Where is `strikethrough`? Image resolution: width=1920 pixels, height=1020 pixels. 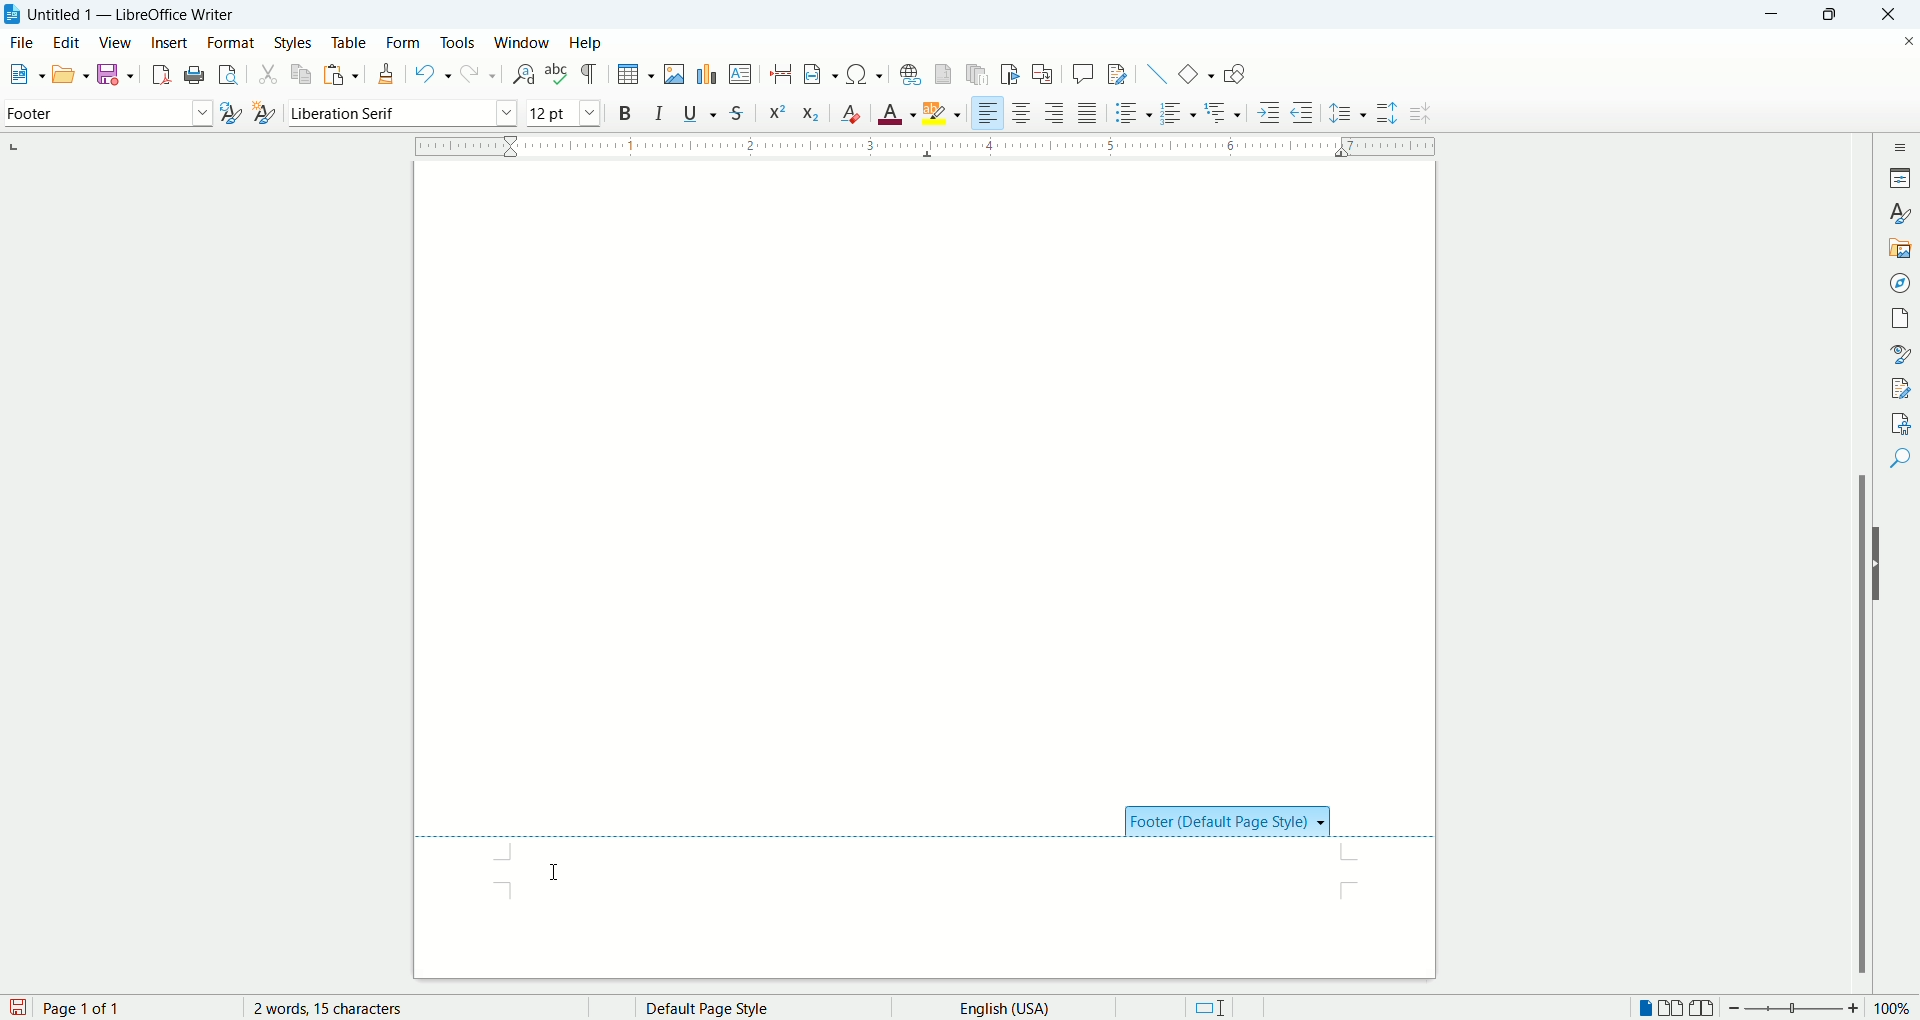
strikethrough is located at coordinates (737, 115).